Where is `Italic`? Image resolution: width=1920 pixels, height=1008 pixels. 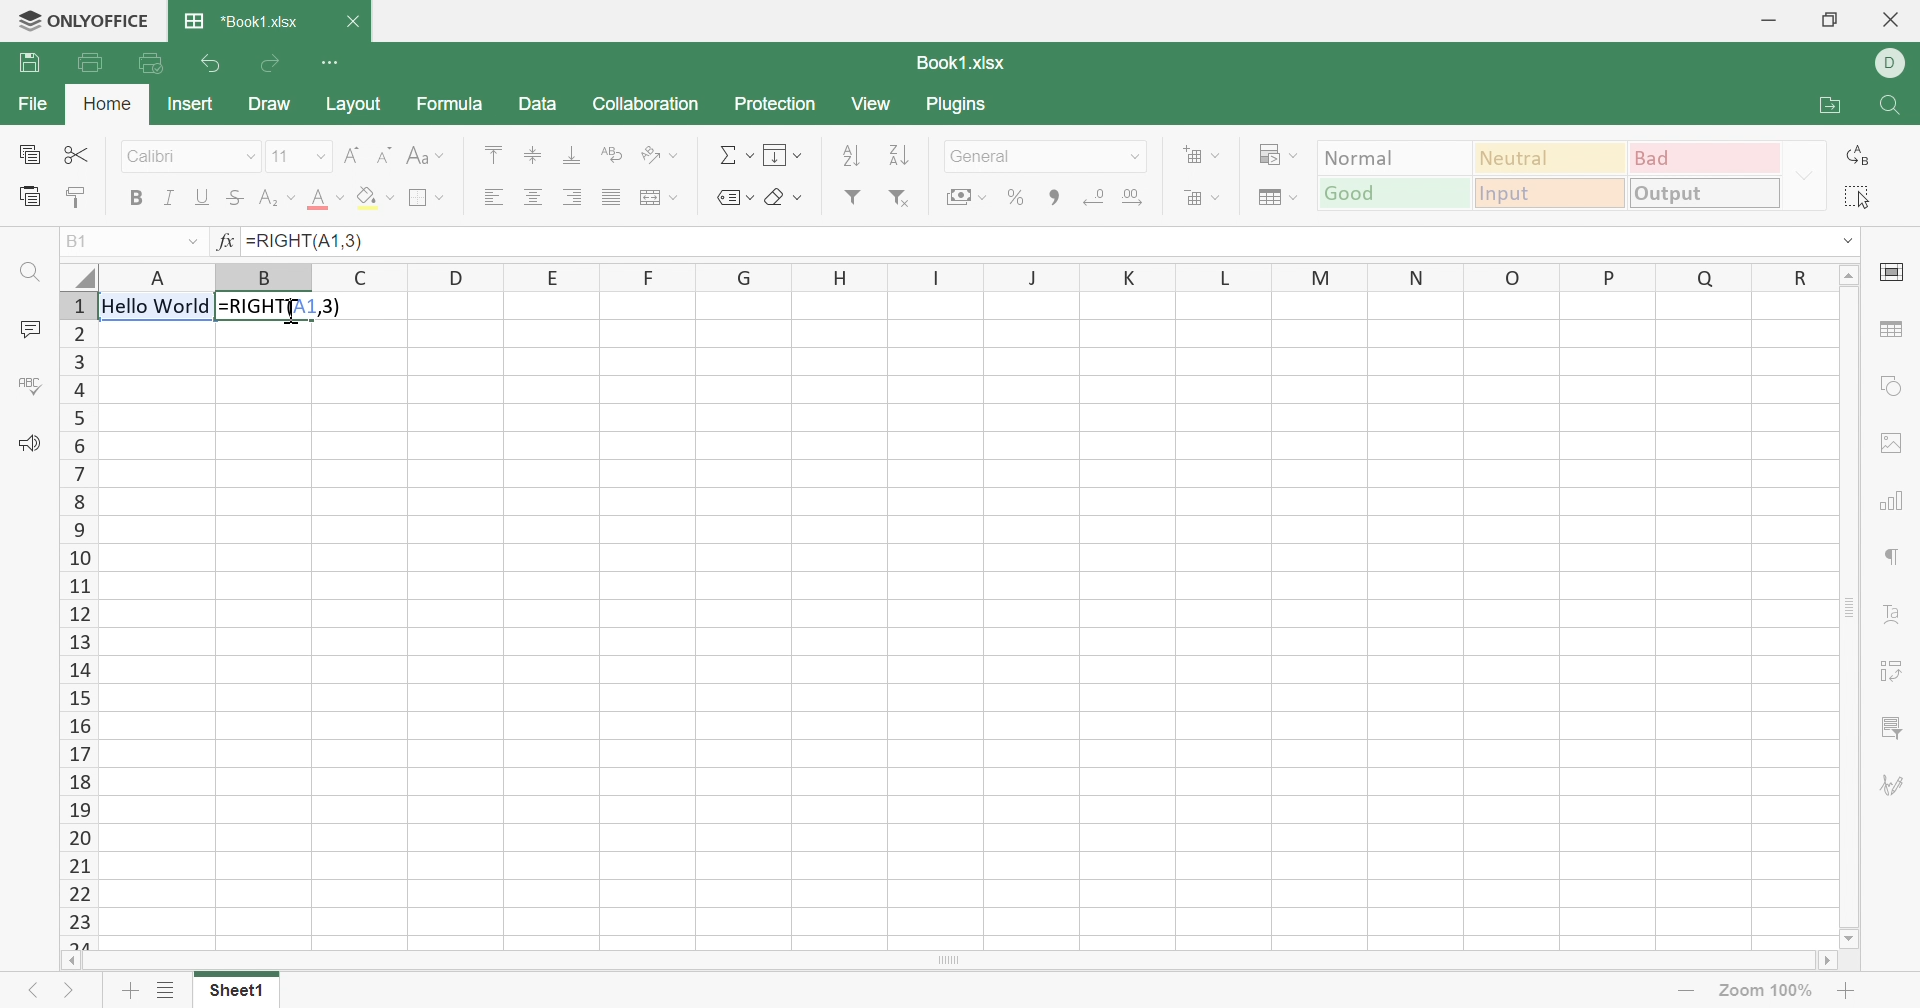 Italic is located at coordinates (169, 197).